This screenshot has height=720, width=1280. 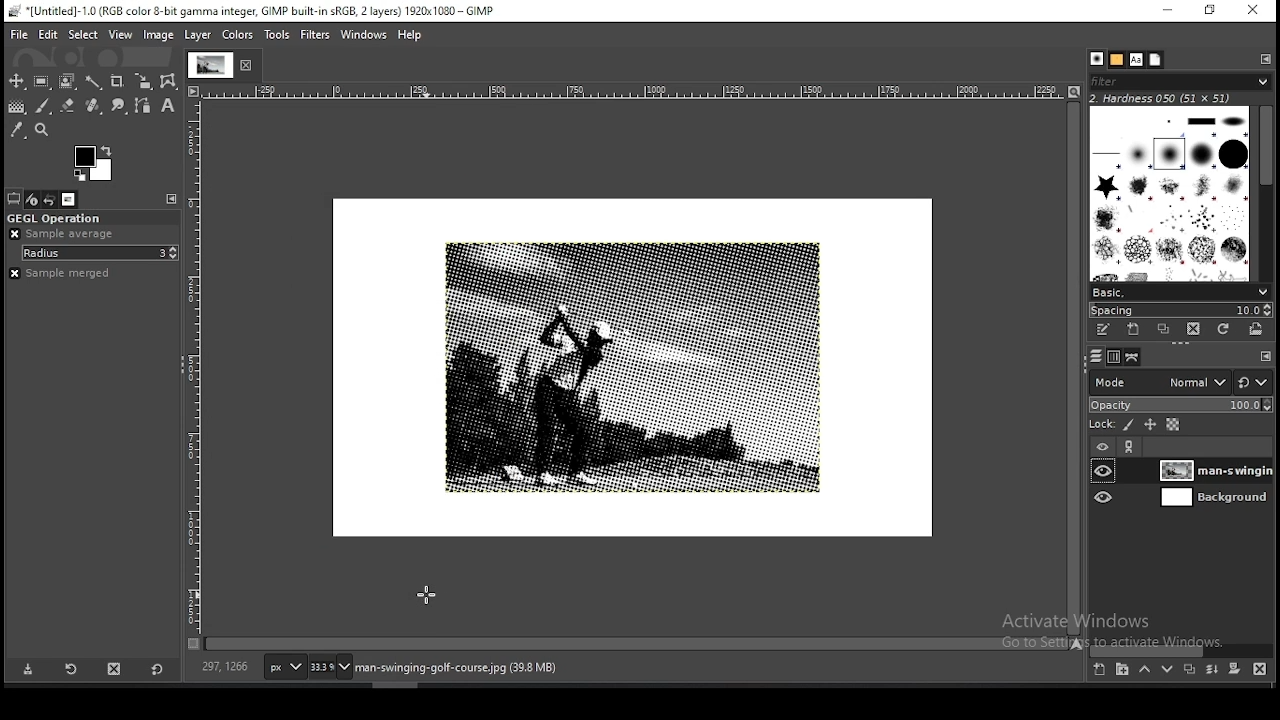 What do you see at coordinates (275, 35) in the screenshot?
I see `tools` at bounding box center [275, 35].